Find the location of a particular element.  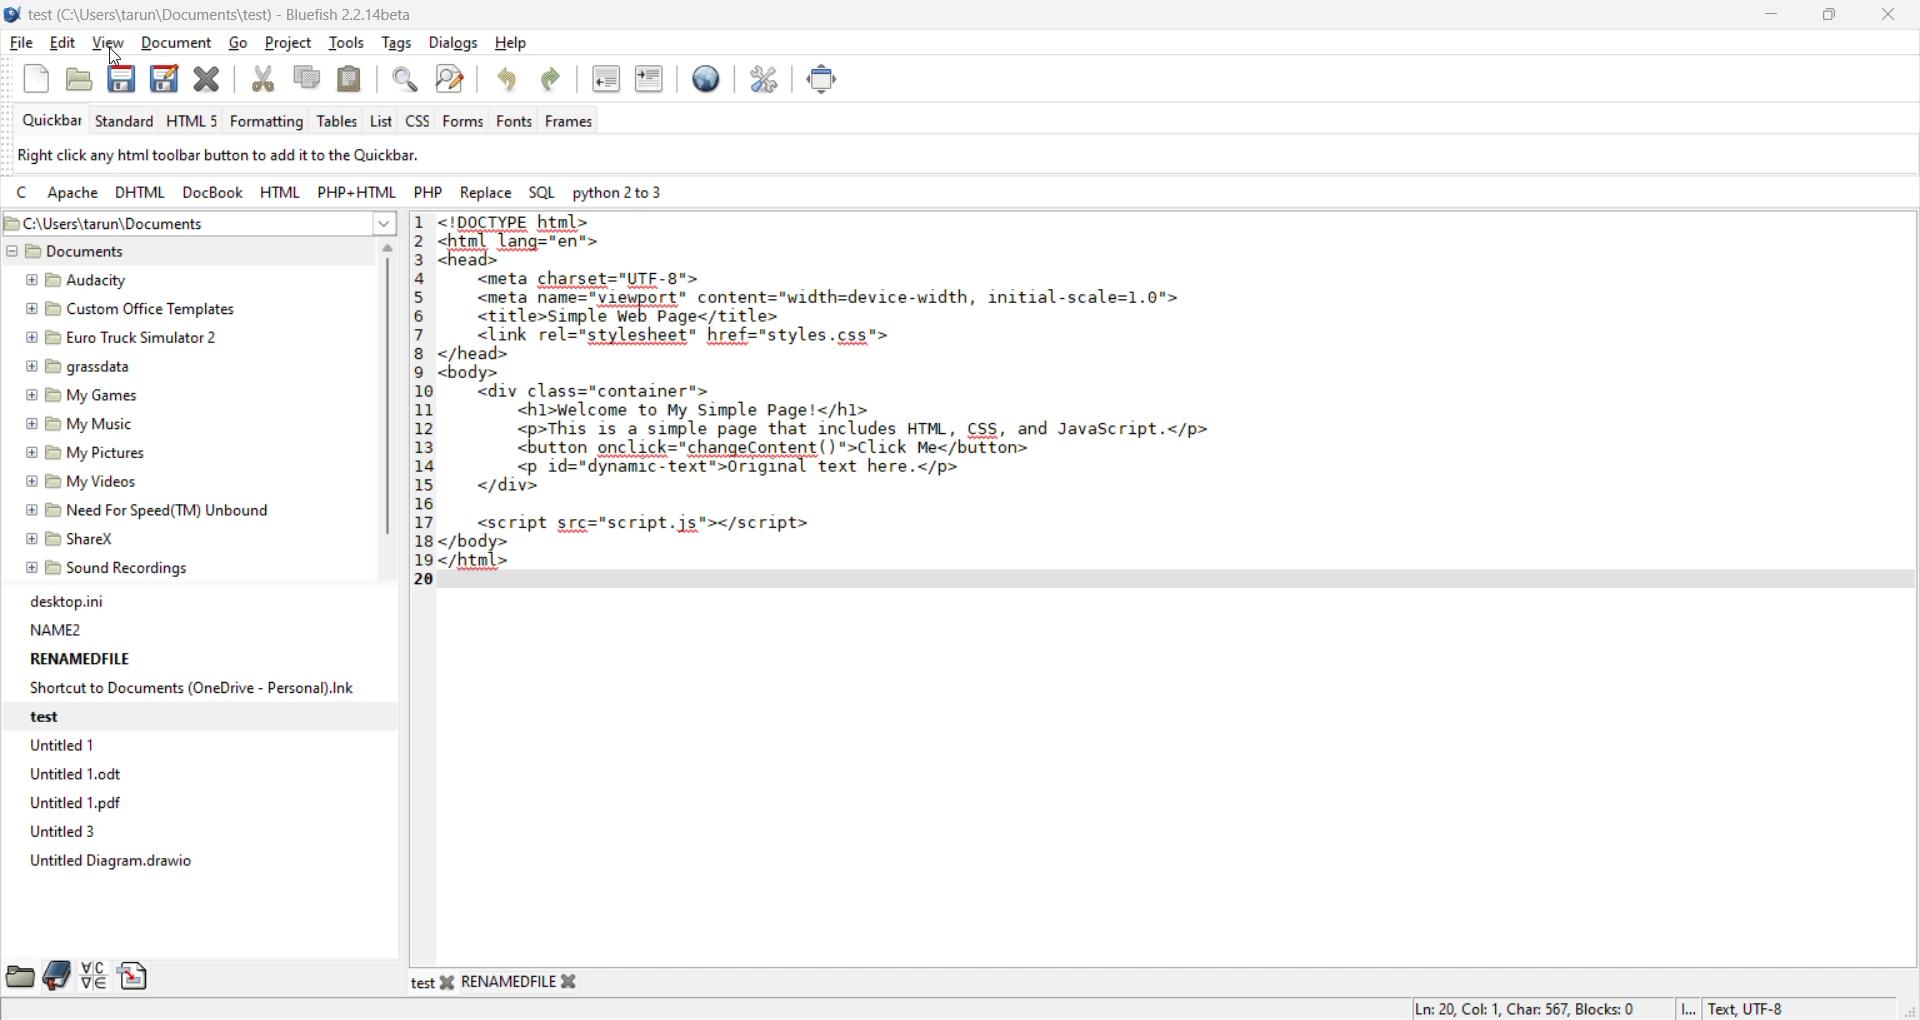

copy is located at coordinates (306, 77).